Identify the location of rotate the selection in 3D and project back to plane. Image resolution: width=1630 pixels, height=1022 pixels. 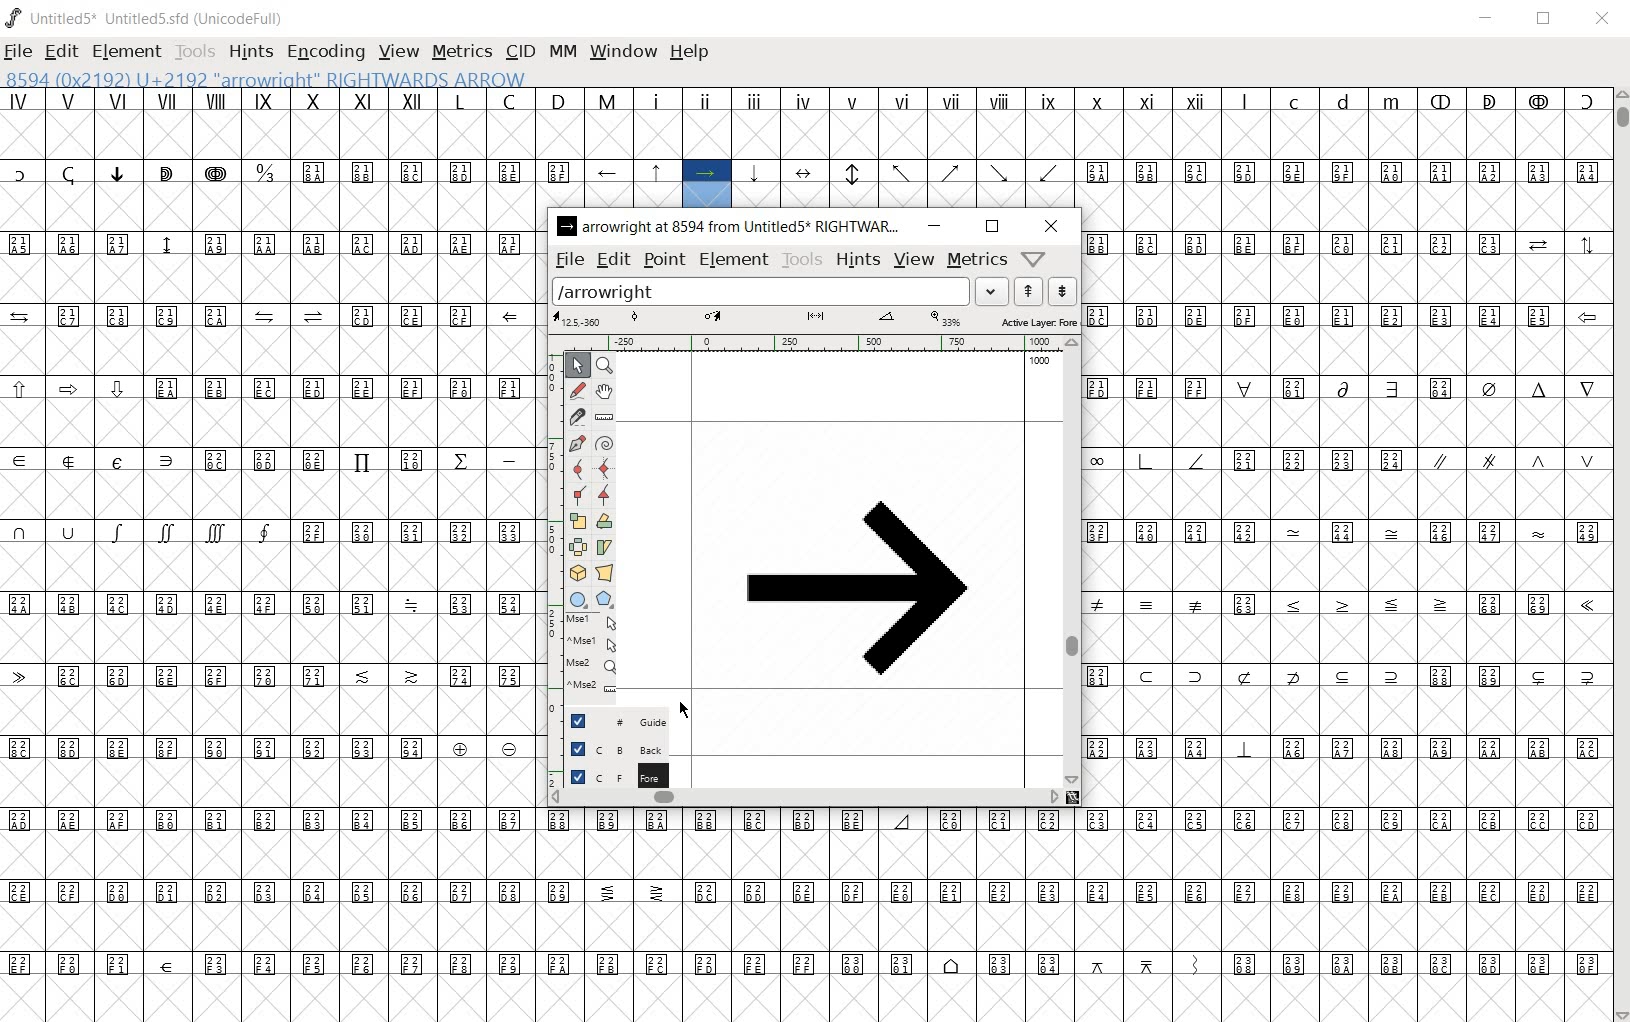
(576, 573).